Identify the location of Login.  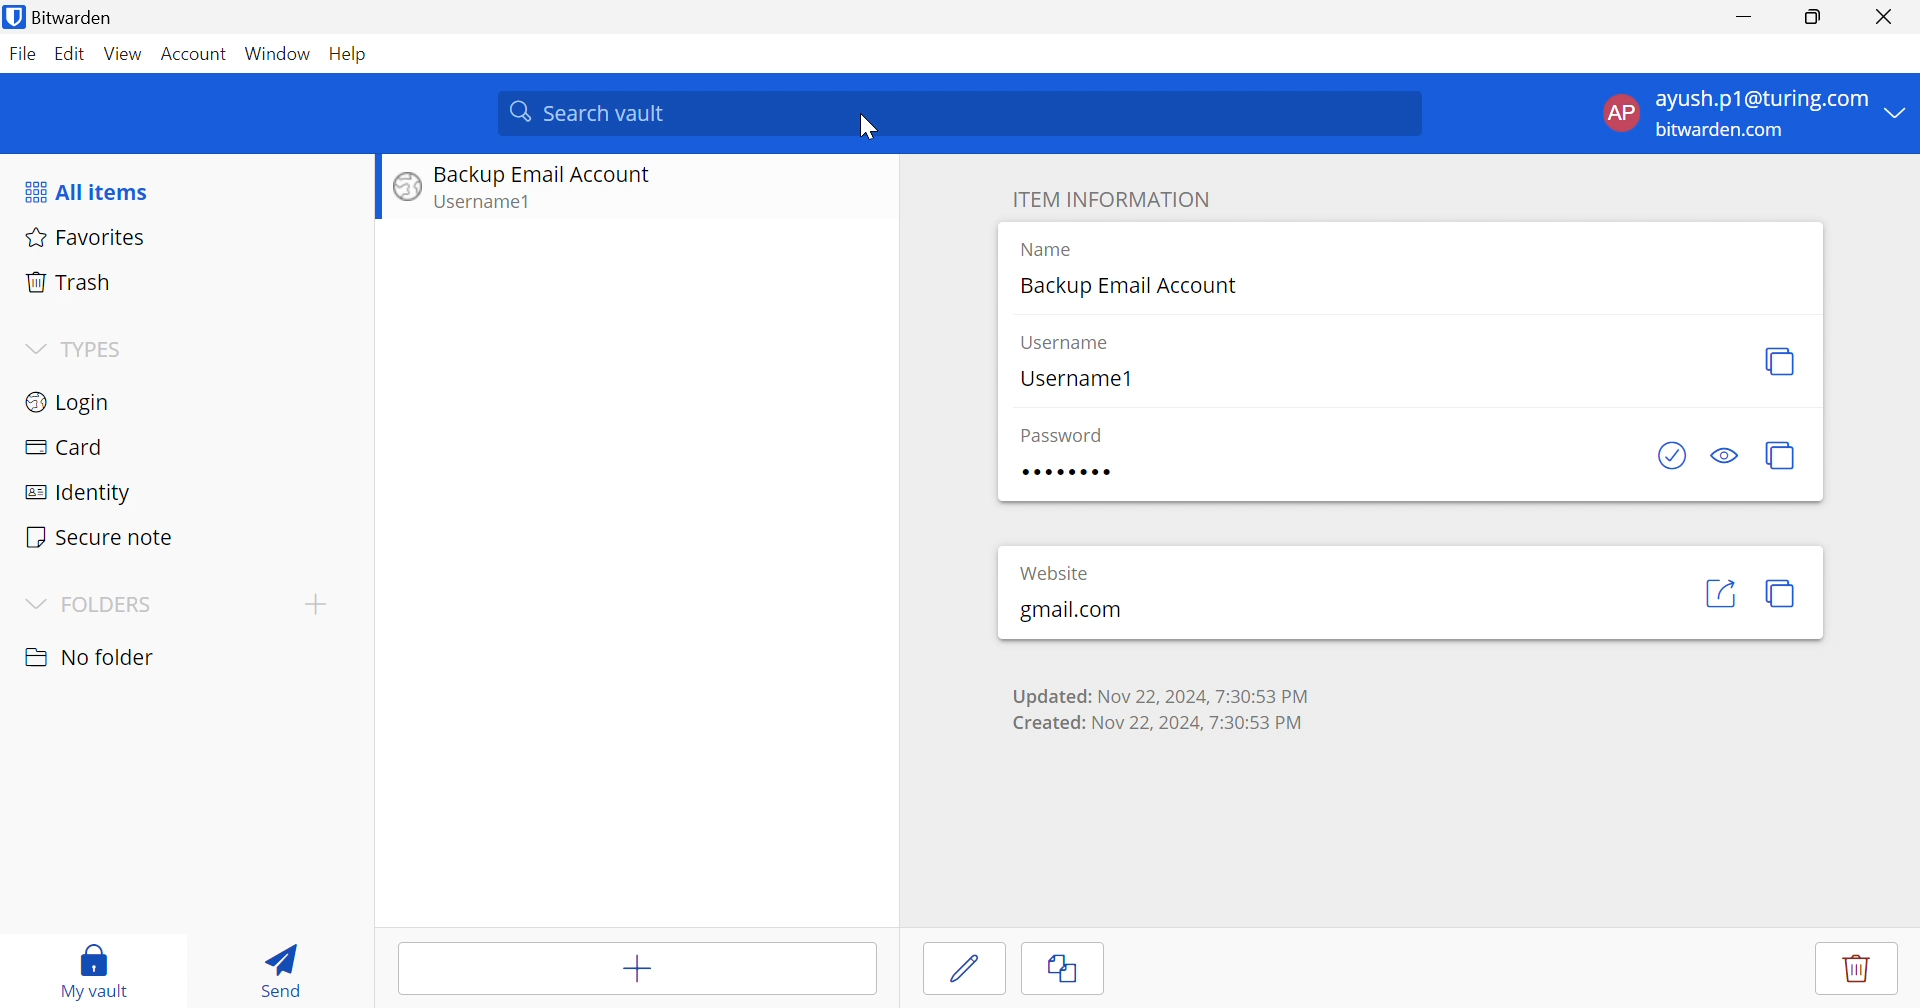
(71, 402).